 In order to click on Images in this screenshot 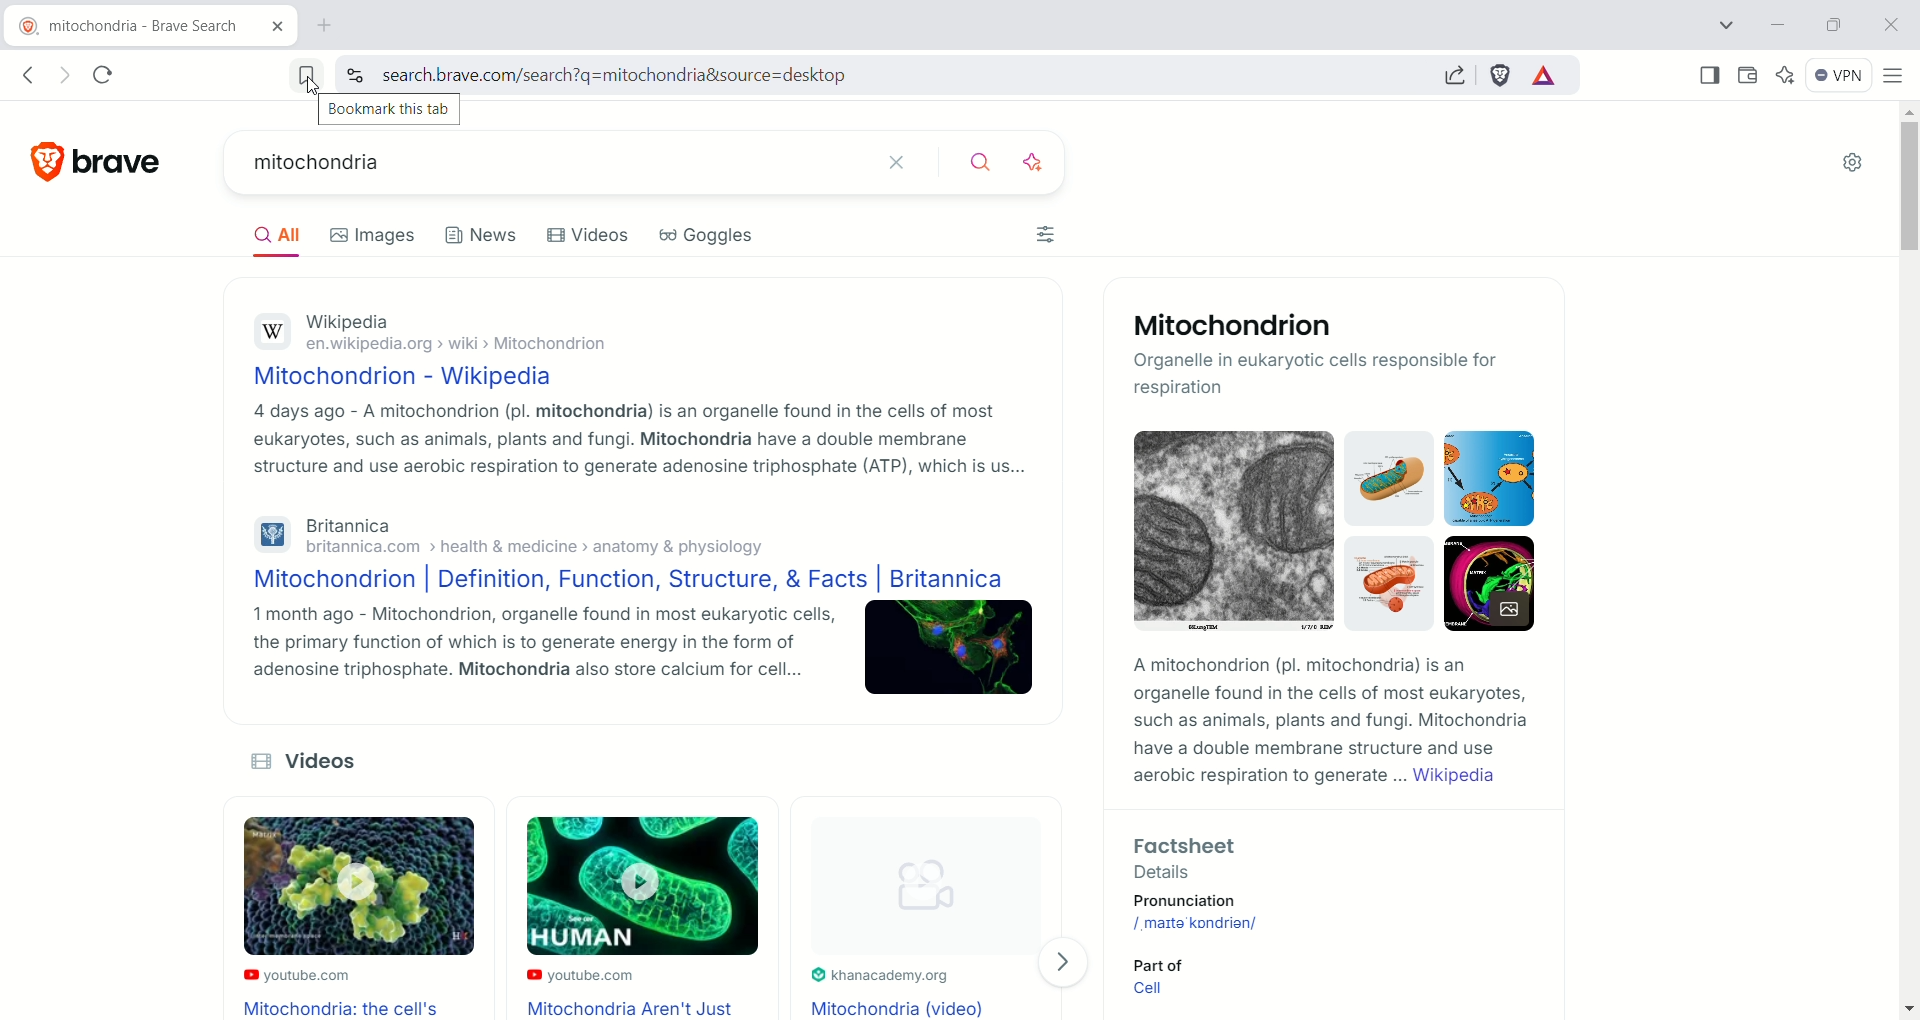, I will do `click(371, 237)`.